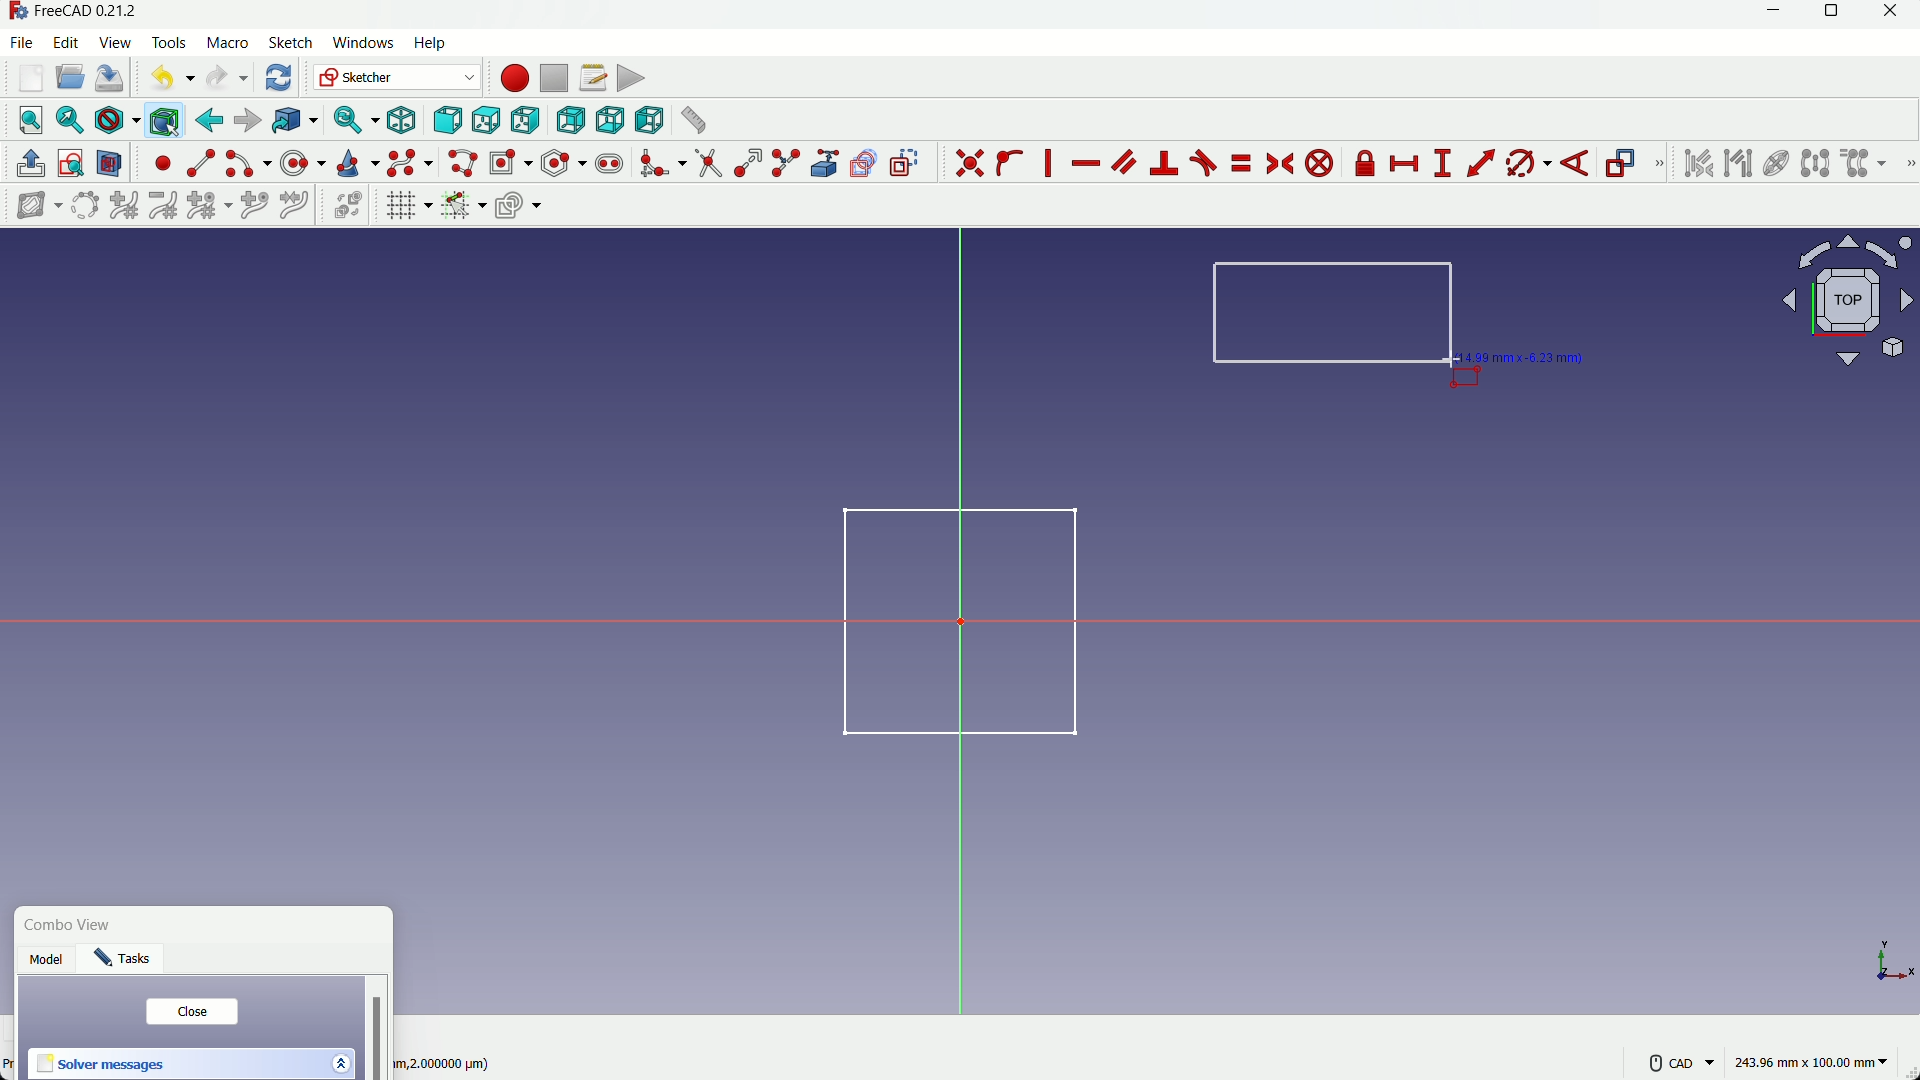 The image size is (1920, 1080). I want to click on sketch menu, so click(287, 44).